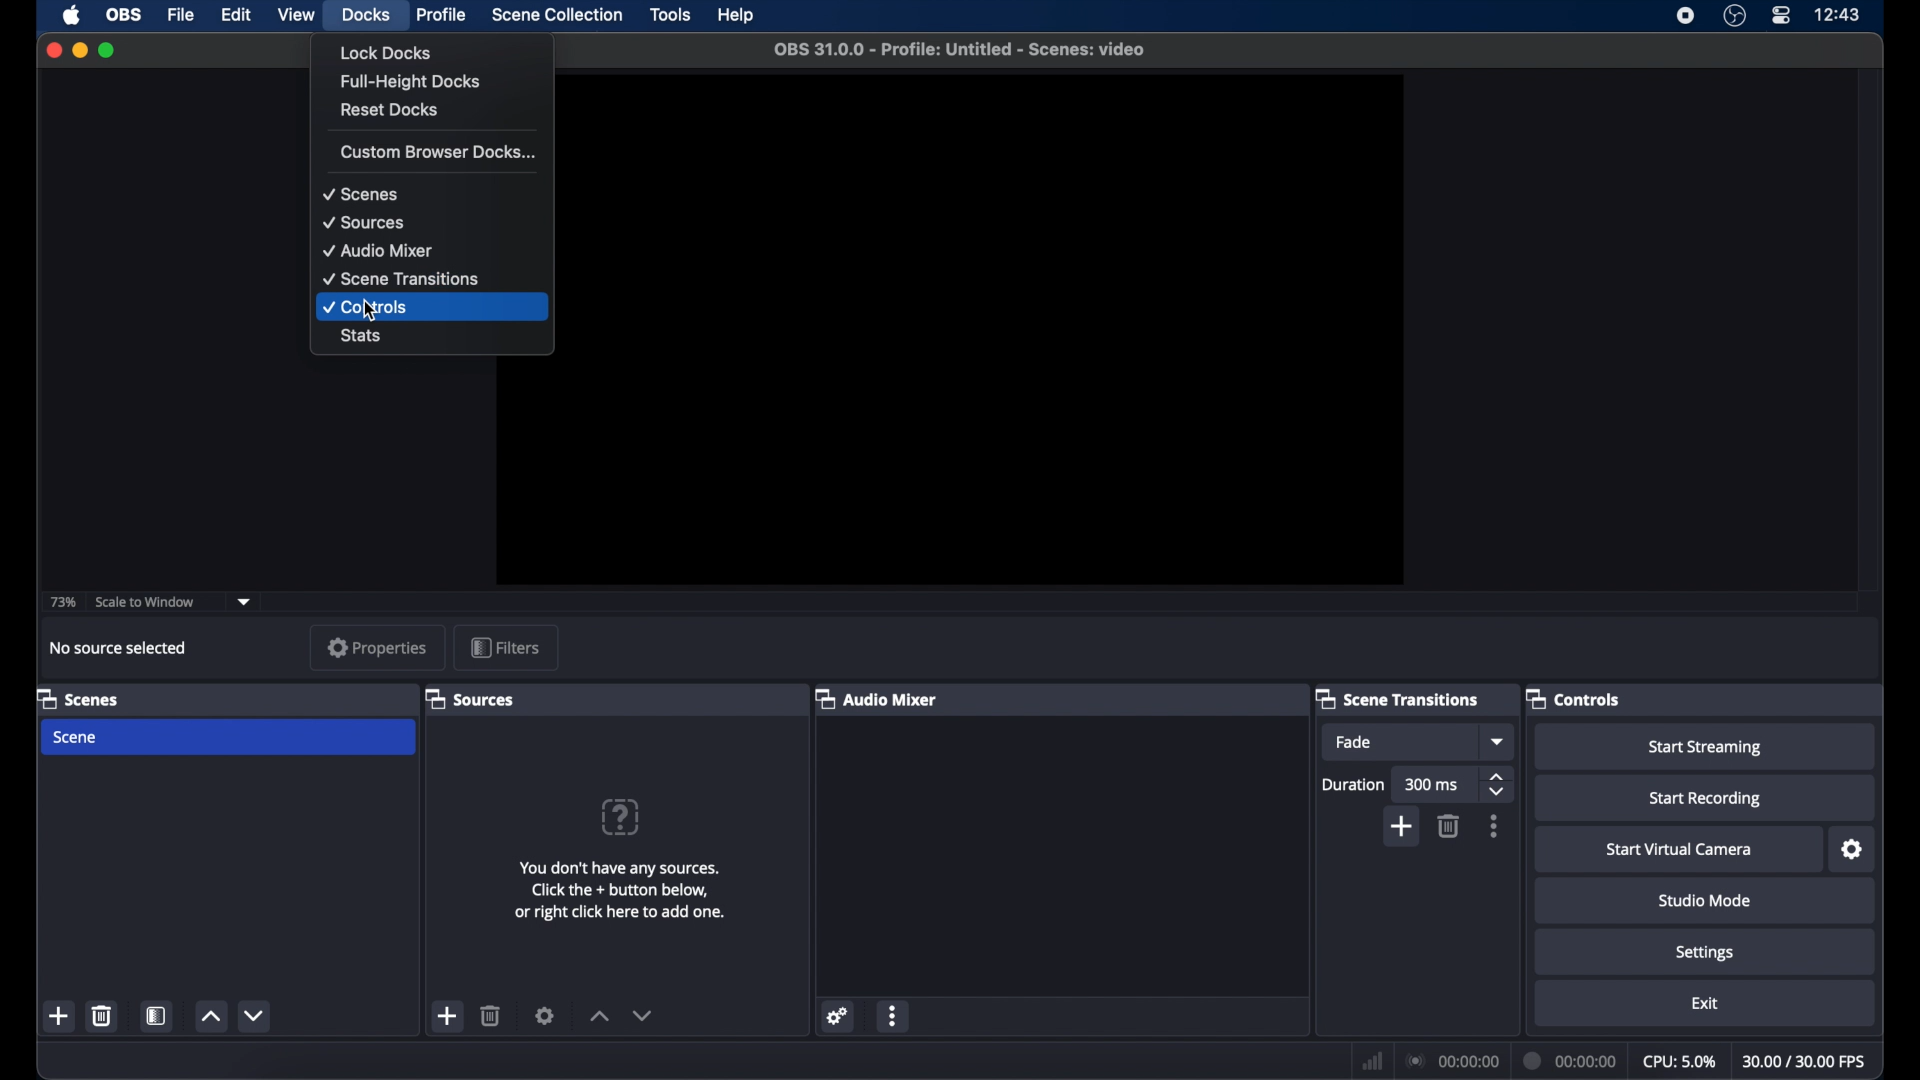 The width and height of the screenshot is (1920, 1080). I want to click on audio mixer, so click(876, 699).